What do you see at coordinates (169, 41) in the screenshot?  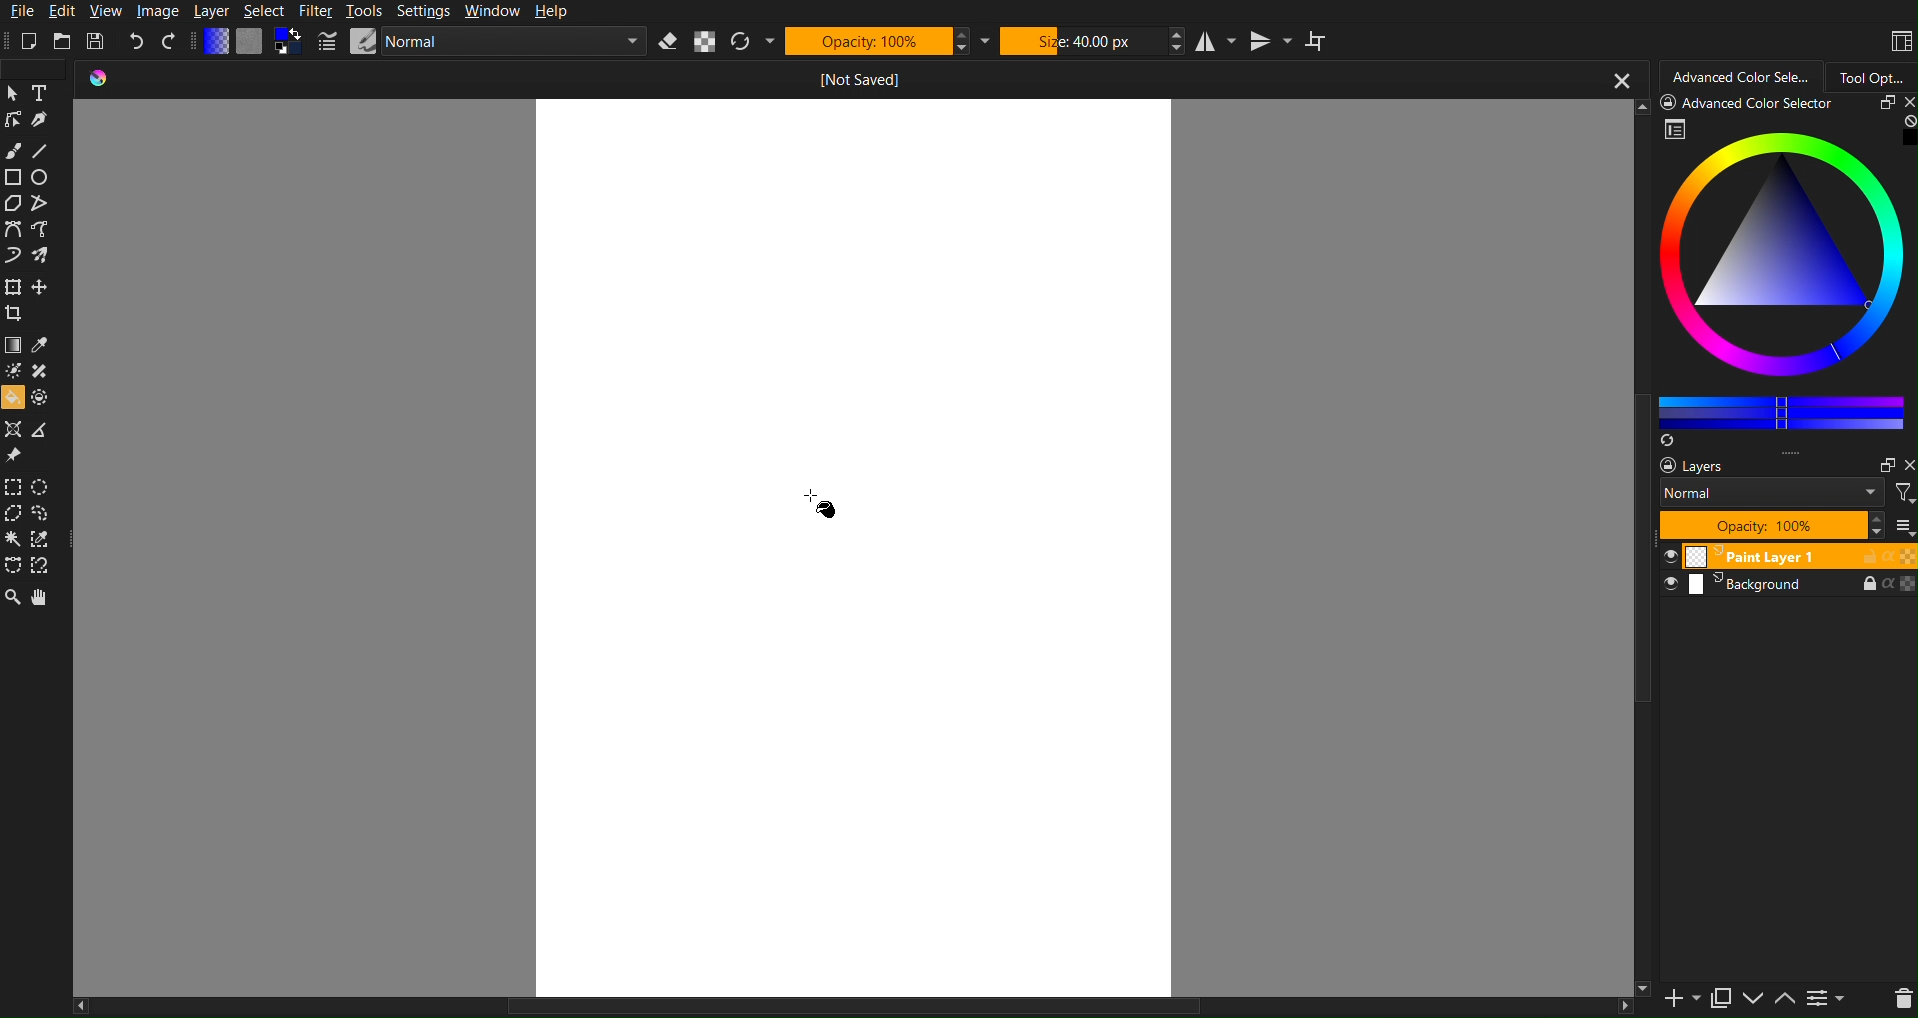 I see `Redo` at bounding box center [169, 41].